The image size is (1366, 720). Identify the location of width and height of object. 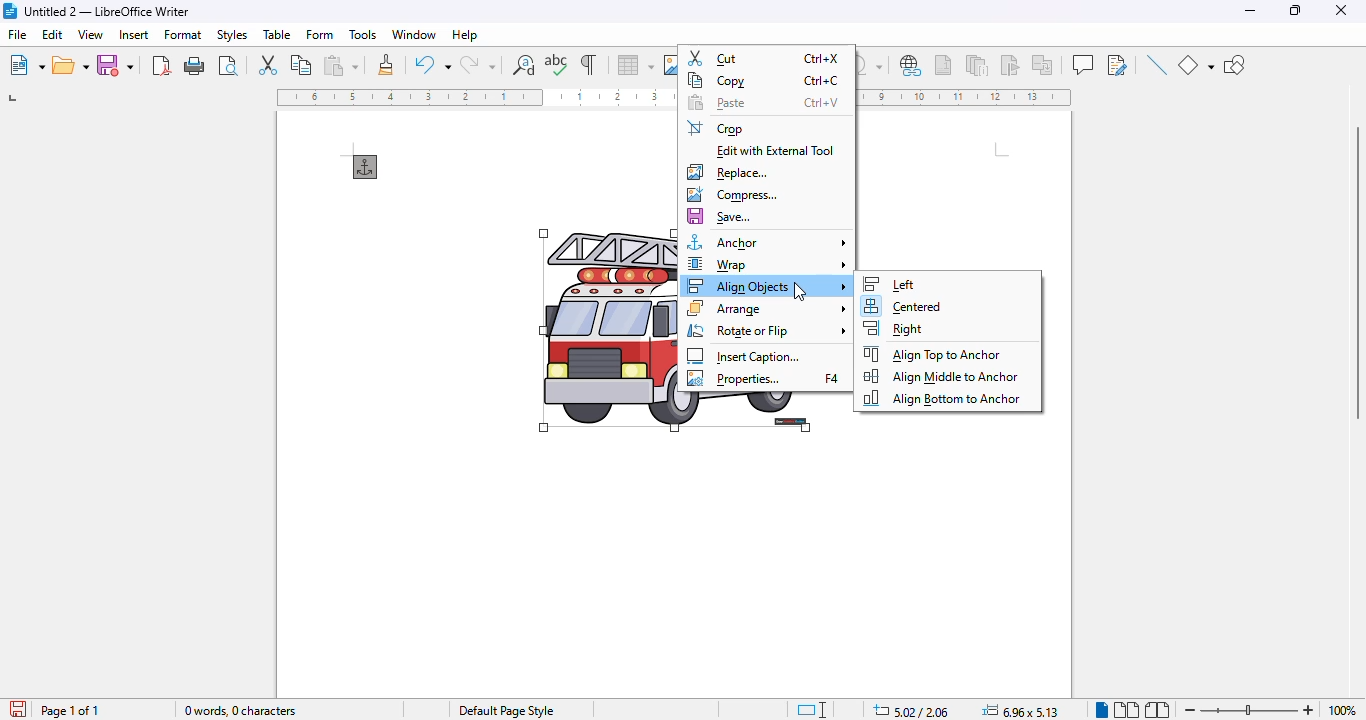
(1020, 710).